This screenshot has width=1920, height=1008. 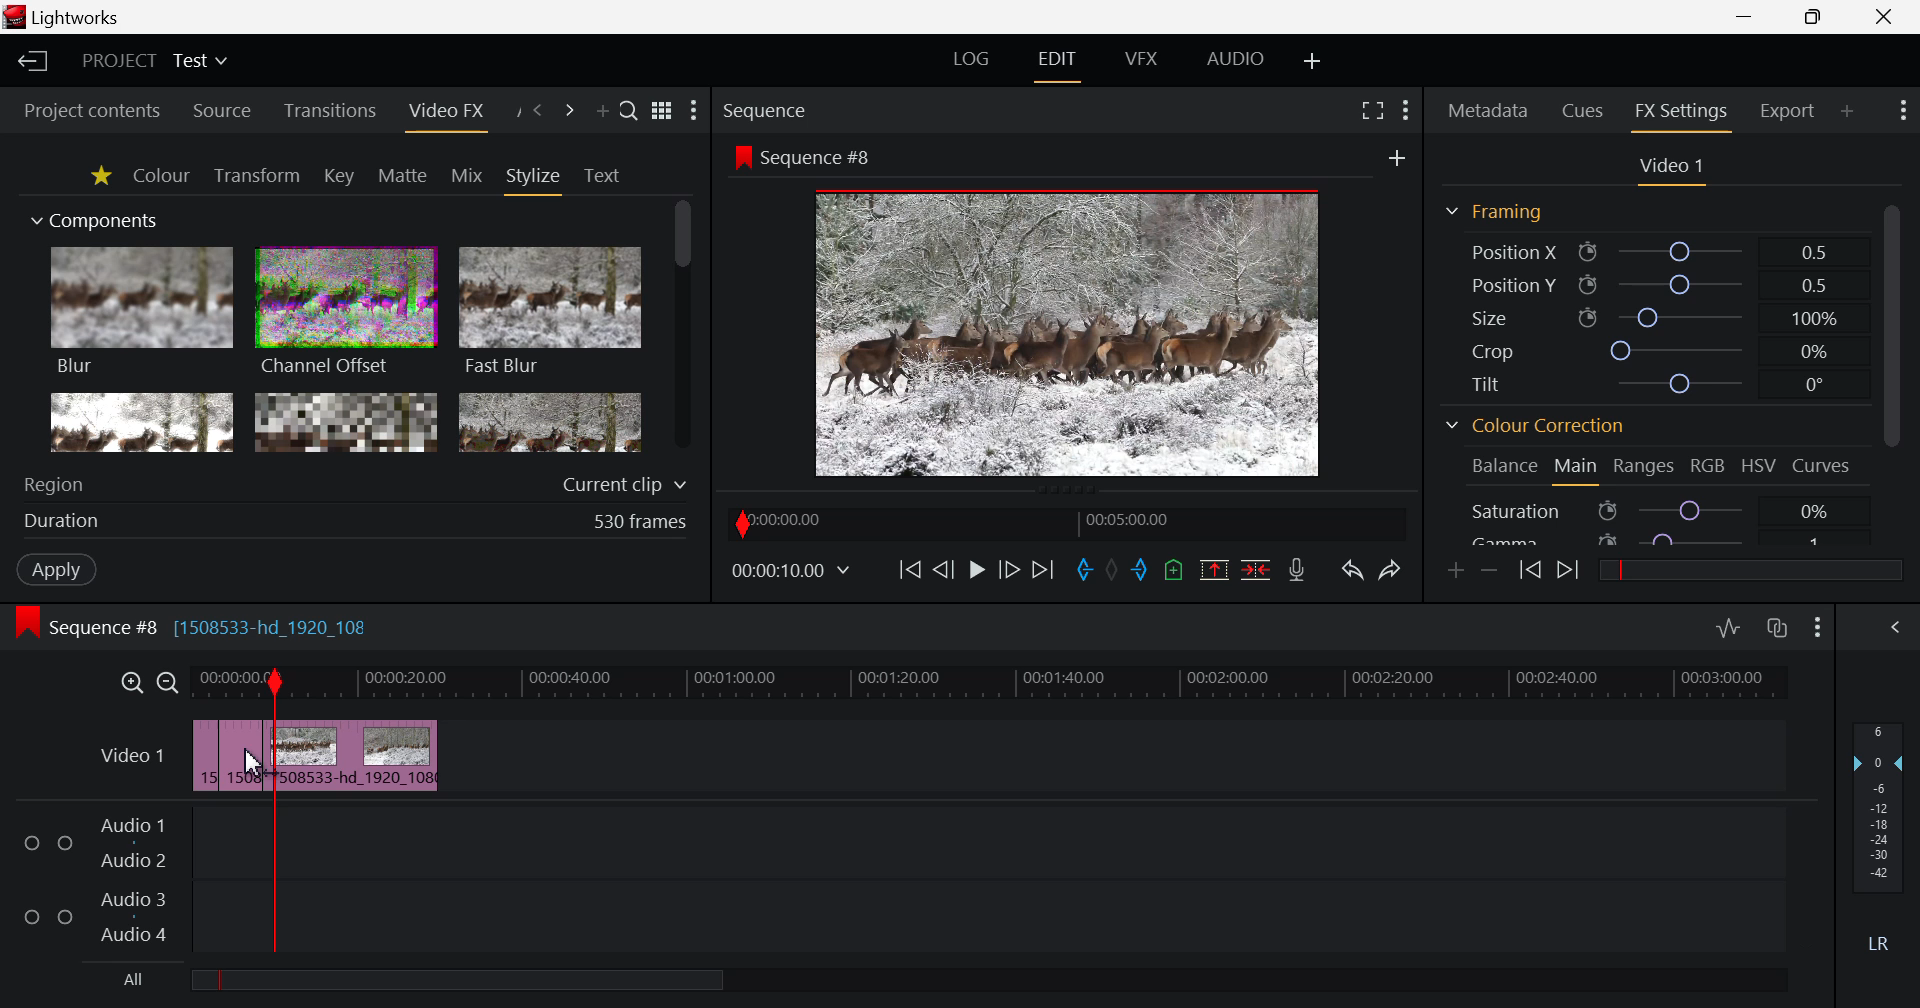 I want to click on Frame Time, so click(x=791, y=570).